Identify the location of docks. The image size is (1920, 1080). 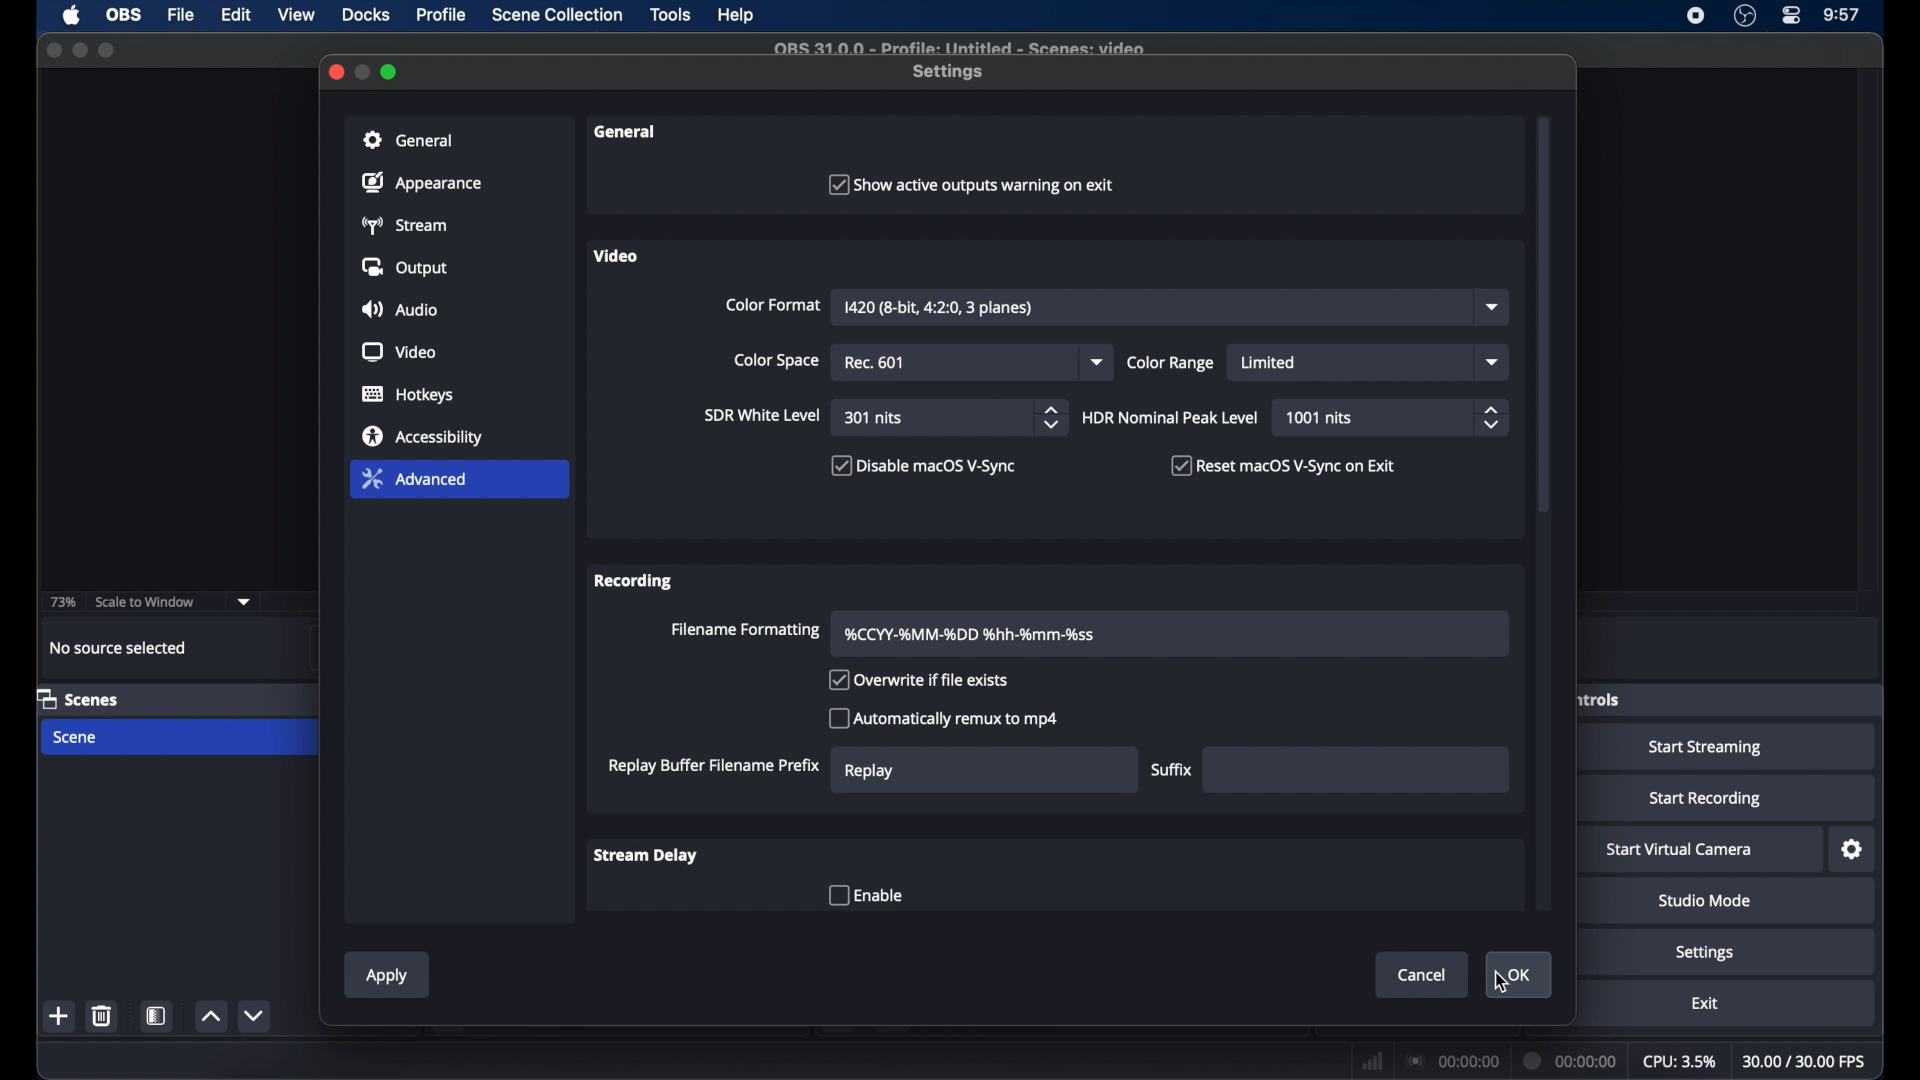
(366, 15).